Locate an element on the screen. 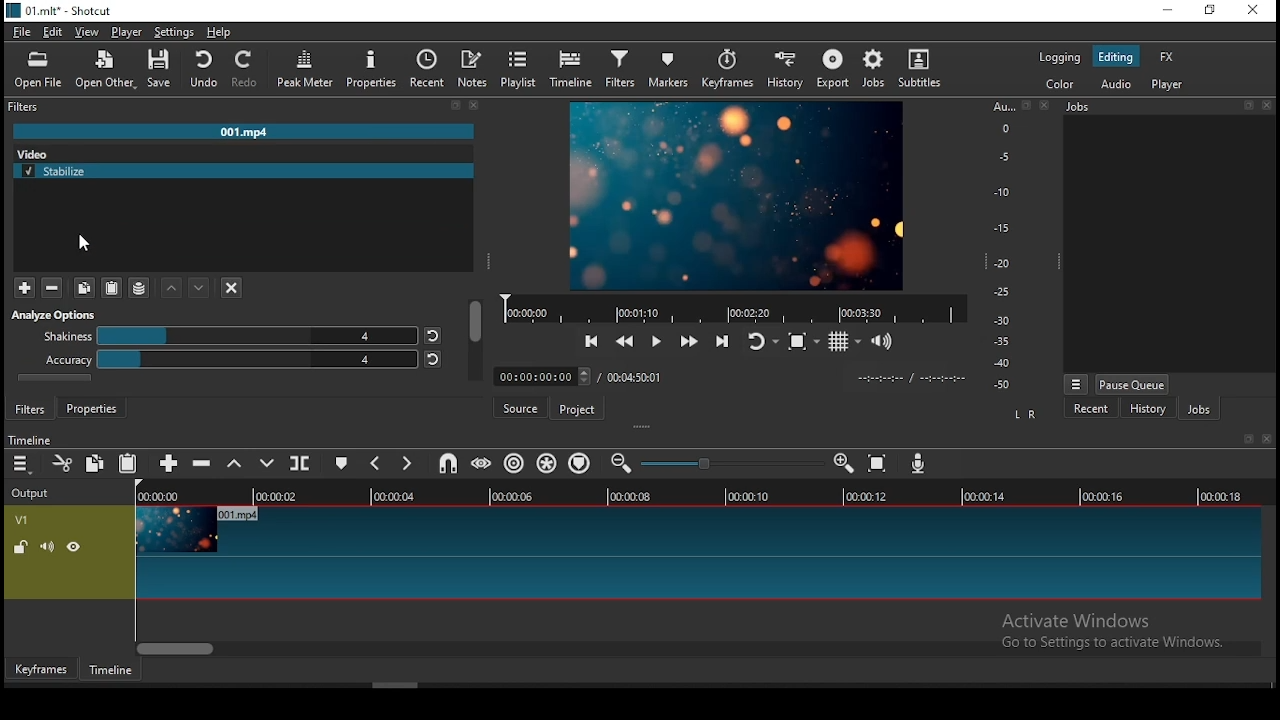 The height and width of the screenshot is (720, 1280). scroll is located at coordinates (642, 687).